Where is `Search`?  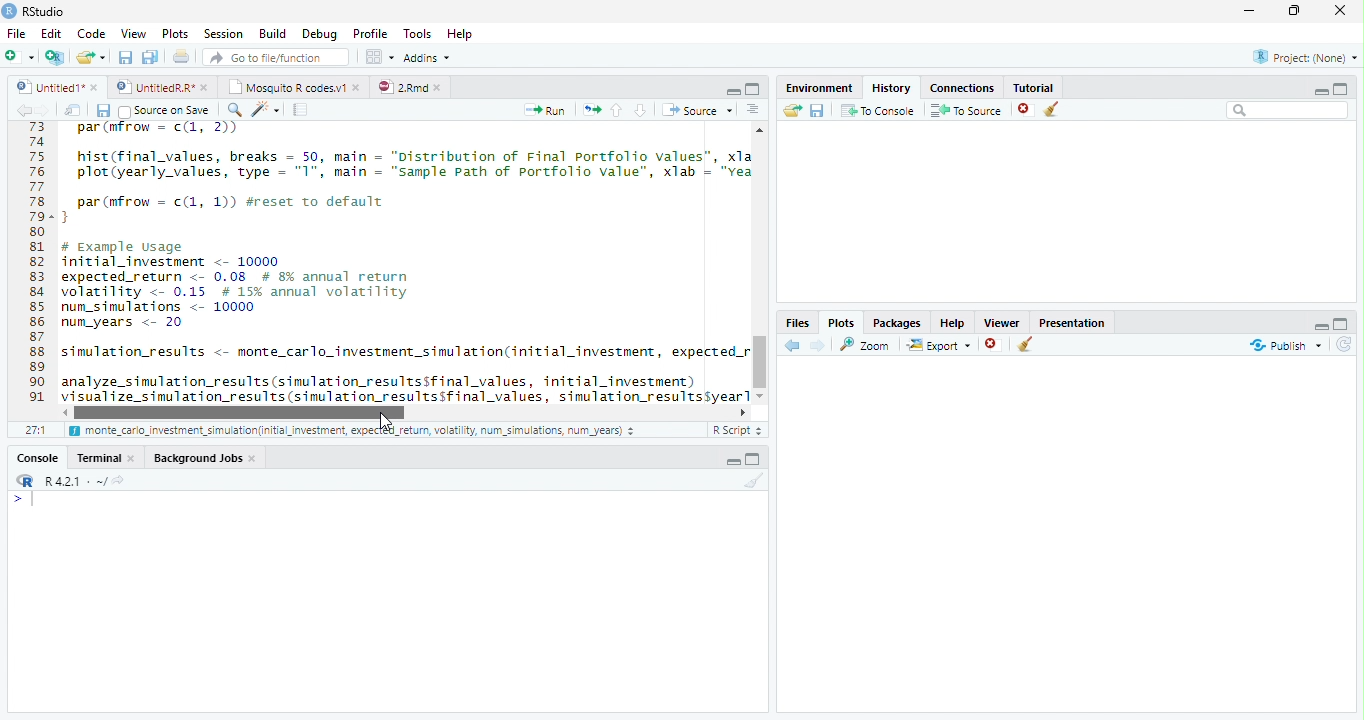
Search is located at coordinates (1288, 110).